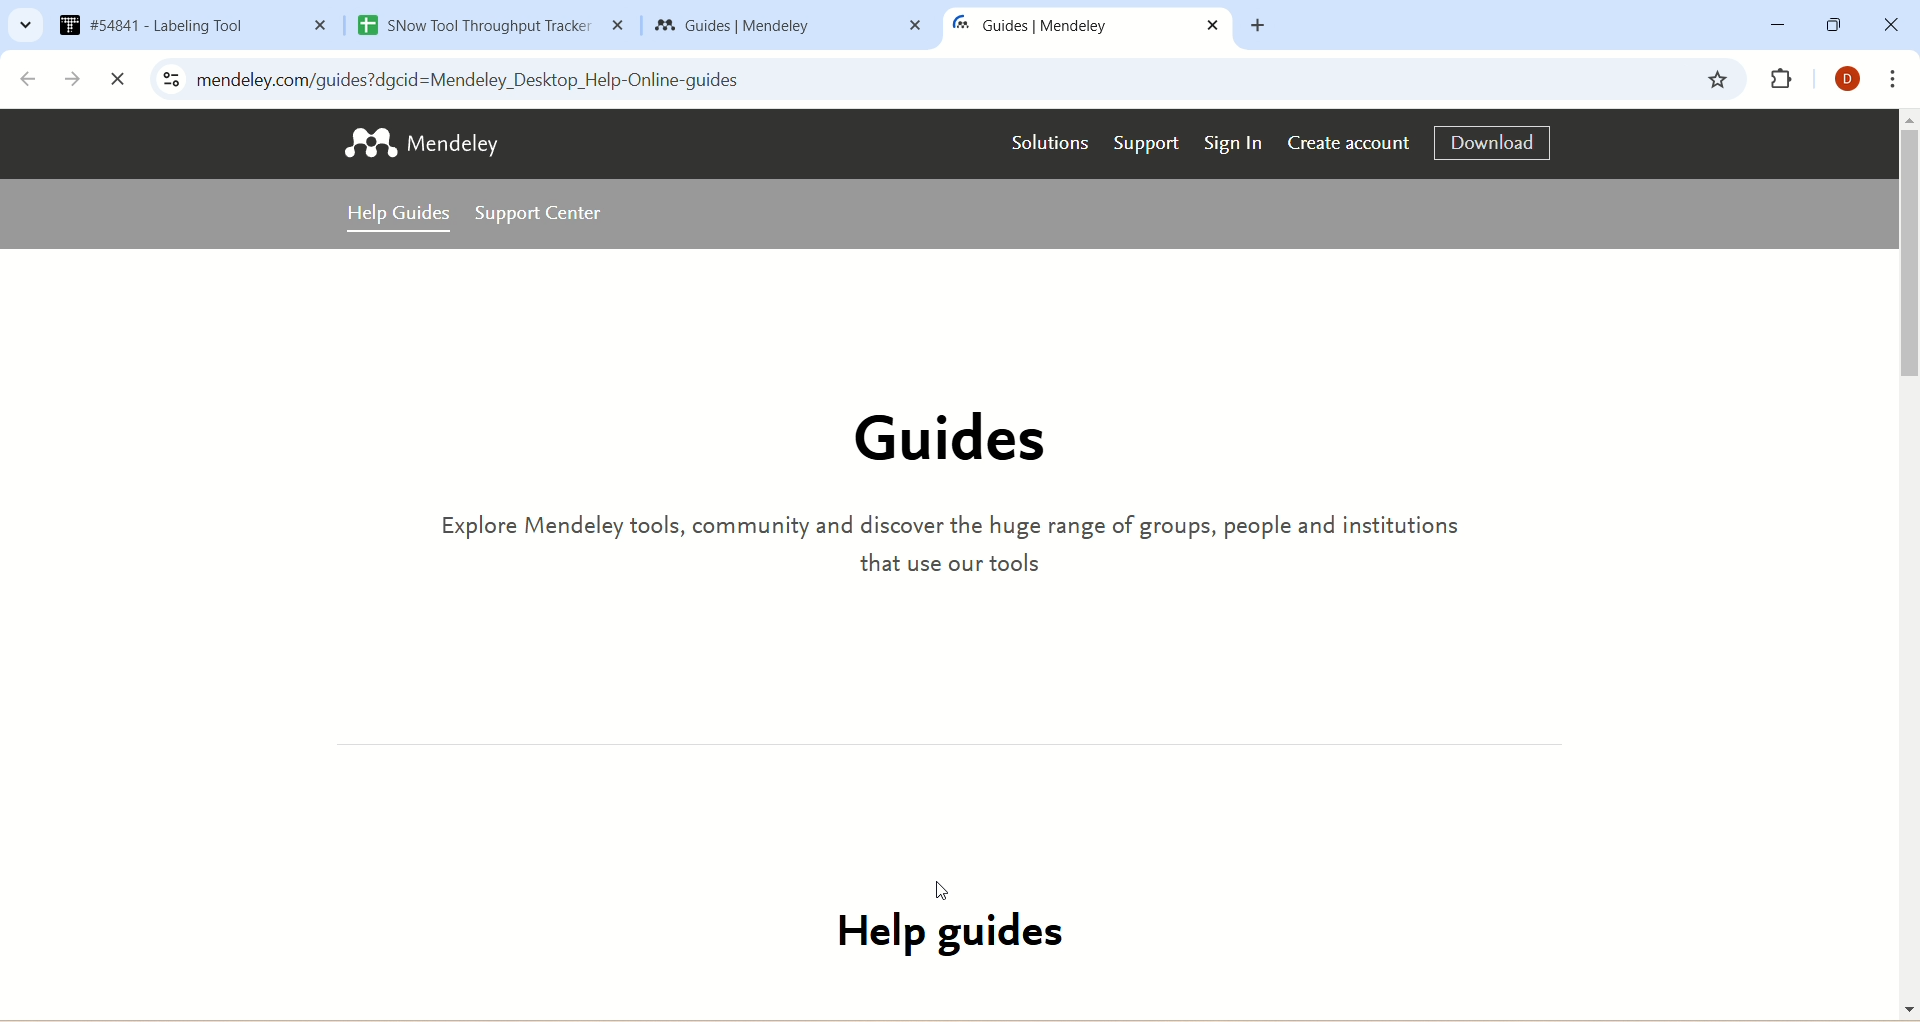 The image size is (1920, 1022). Describe the element at coordinates (28, 81) in the screenshot. I see `back` at that location.